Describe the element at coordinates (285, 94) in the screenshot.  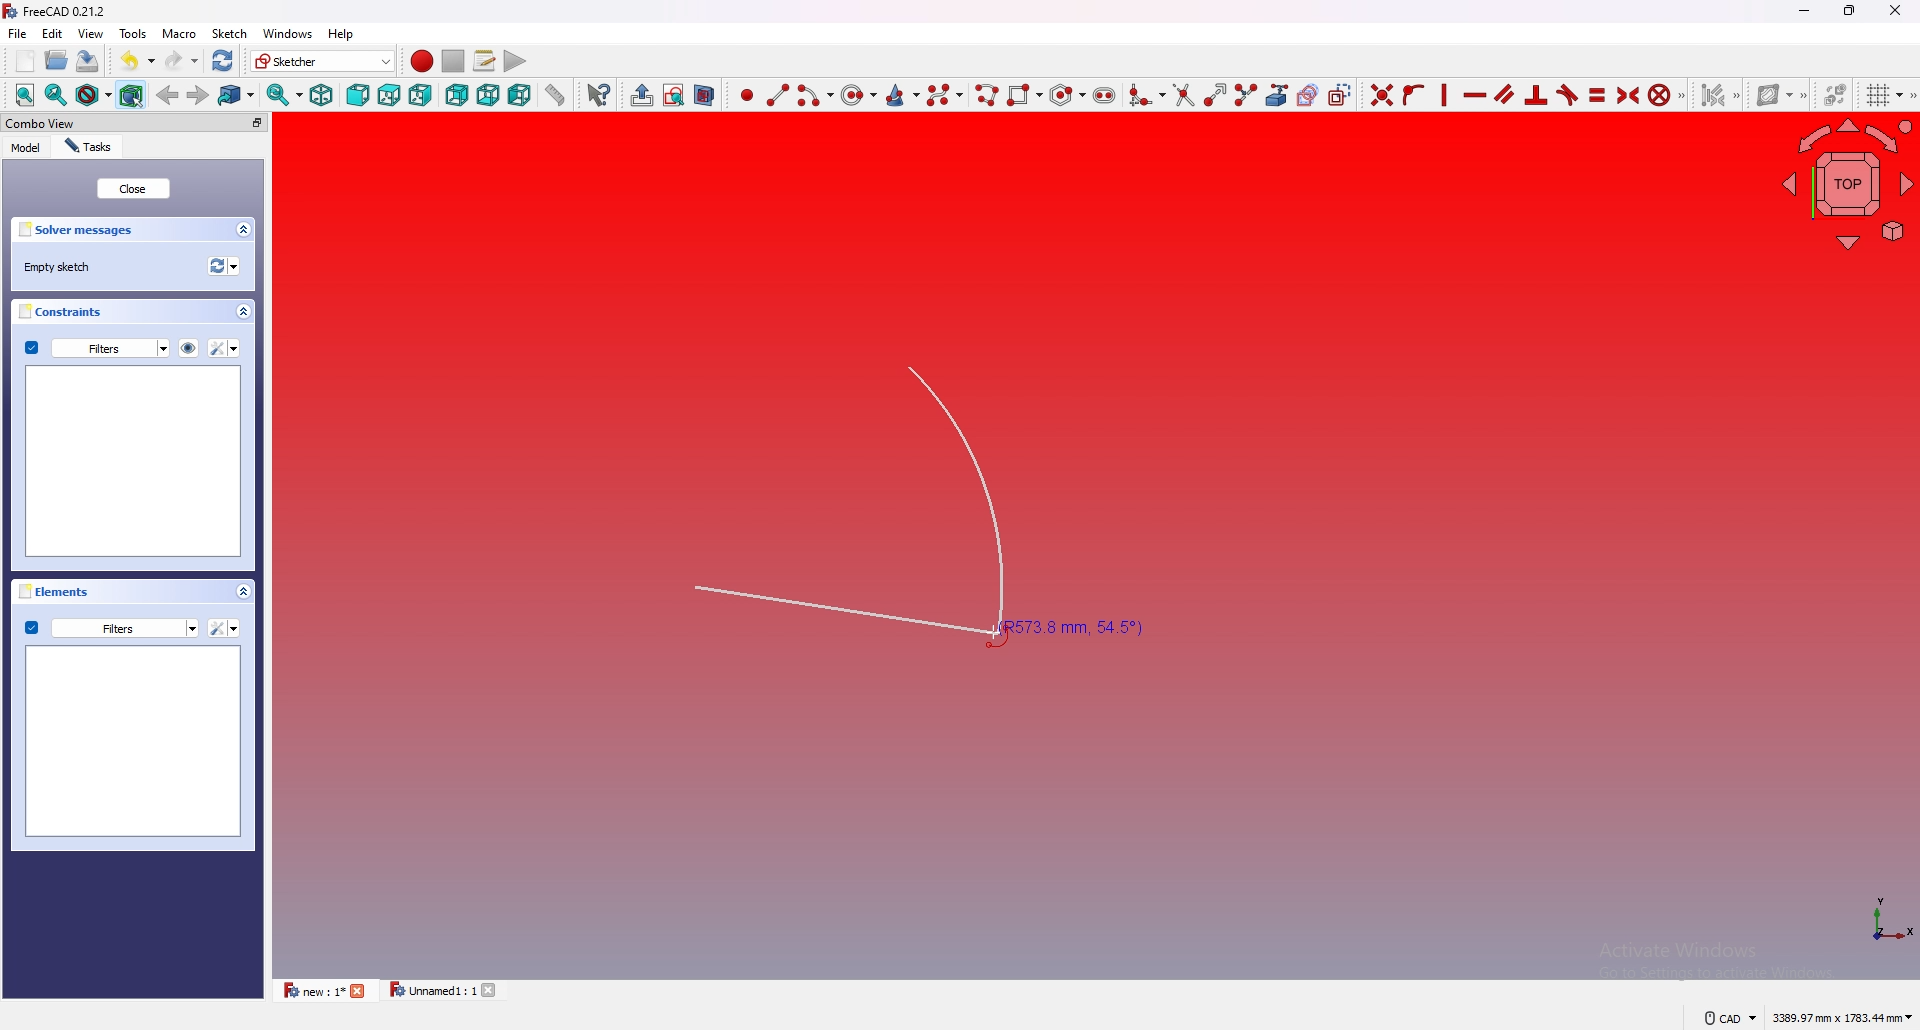
I see `synced view` at that location.